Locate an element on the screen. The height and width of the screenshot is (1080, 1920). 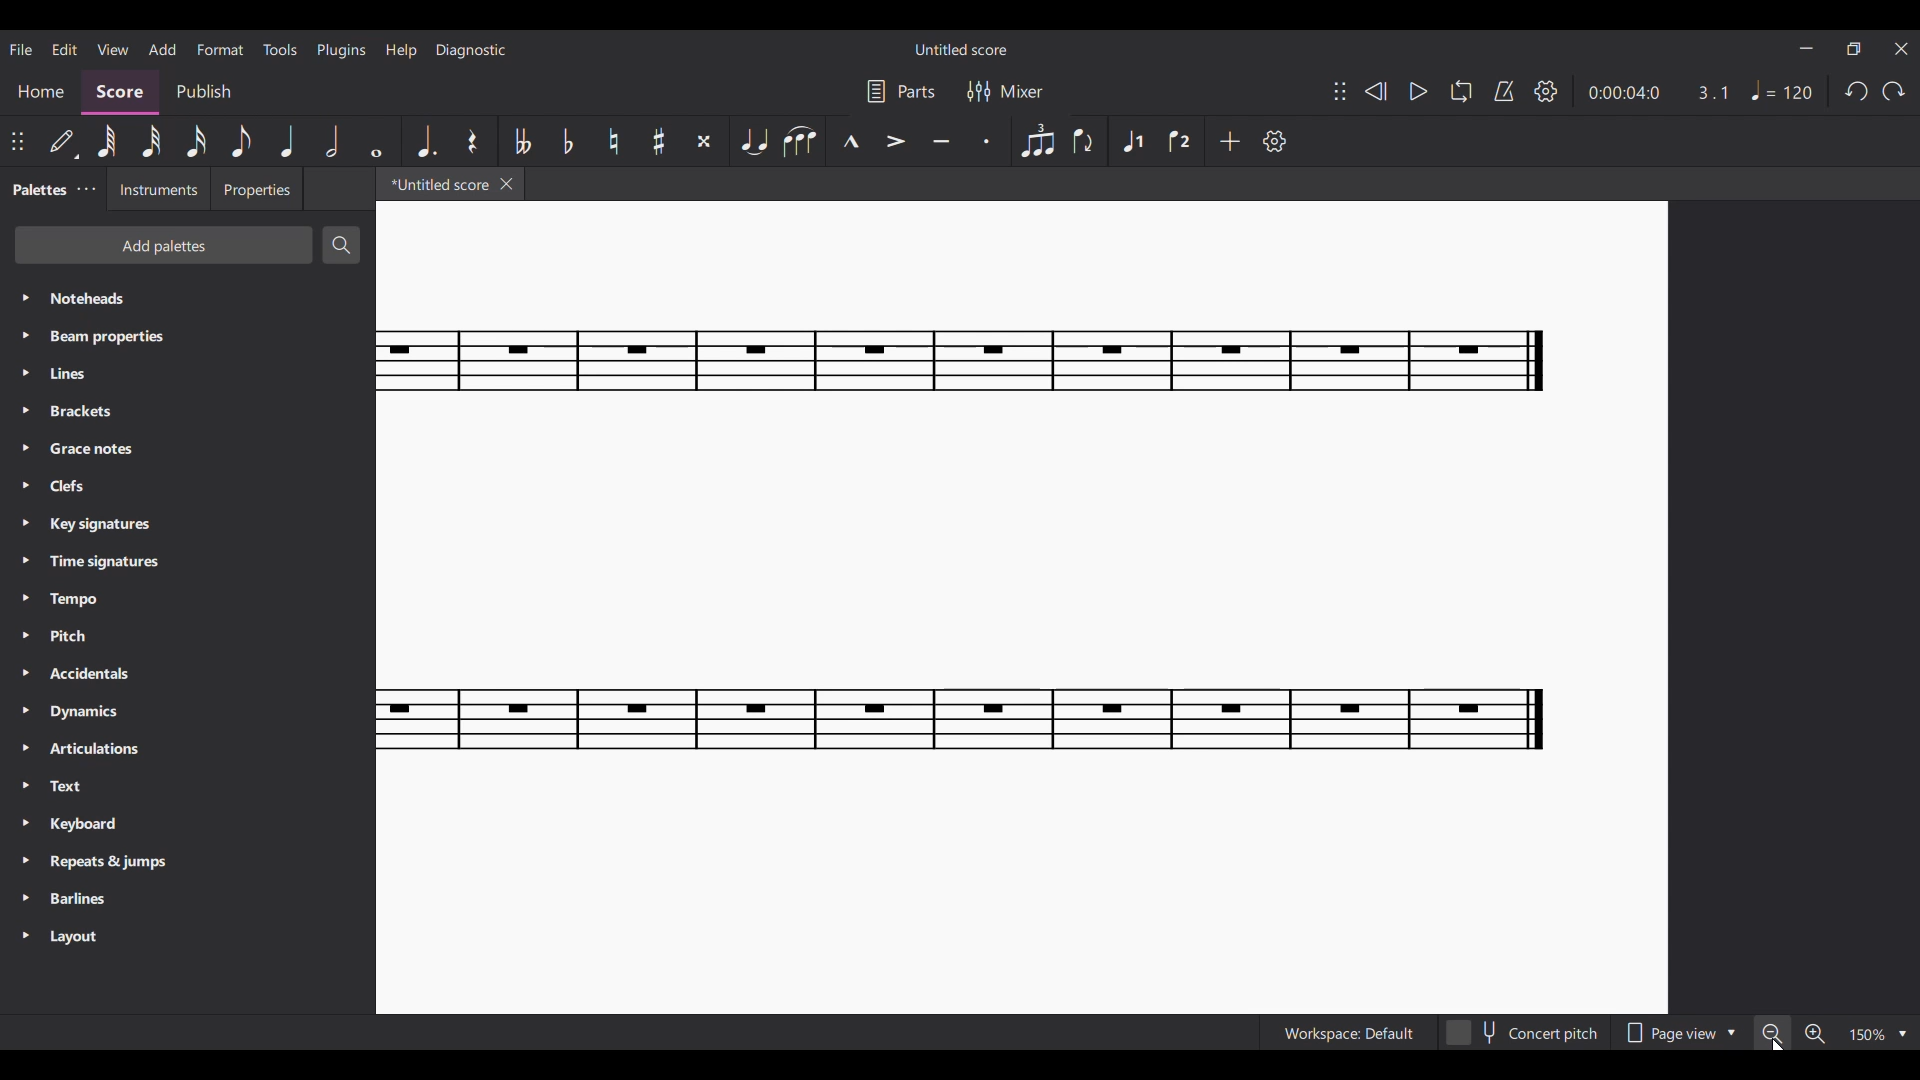
Edit menu is located at coordinates (65, 49).